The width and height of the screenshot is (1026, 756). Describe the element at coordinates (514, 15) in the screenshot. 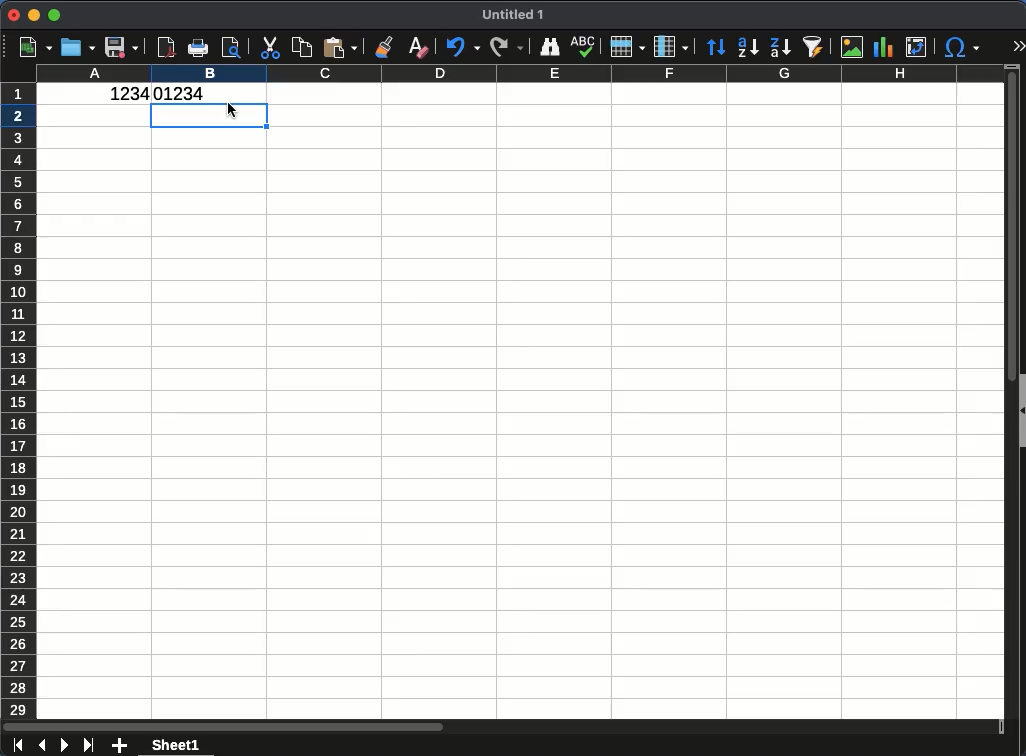

I see `Untitled 1` at that location.